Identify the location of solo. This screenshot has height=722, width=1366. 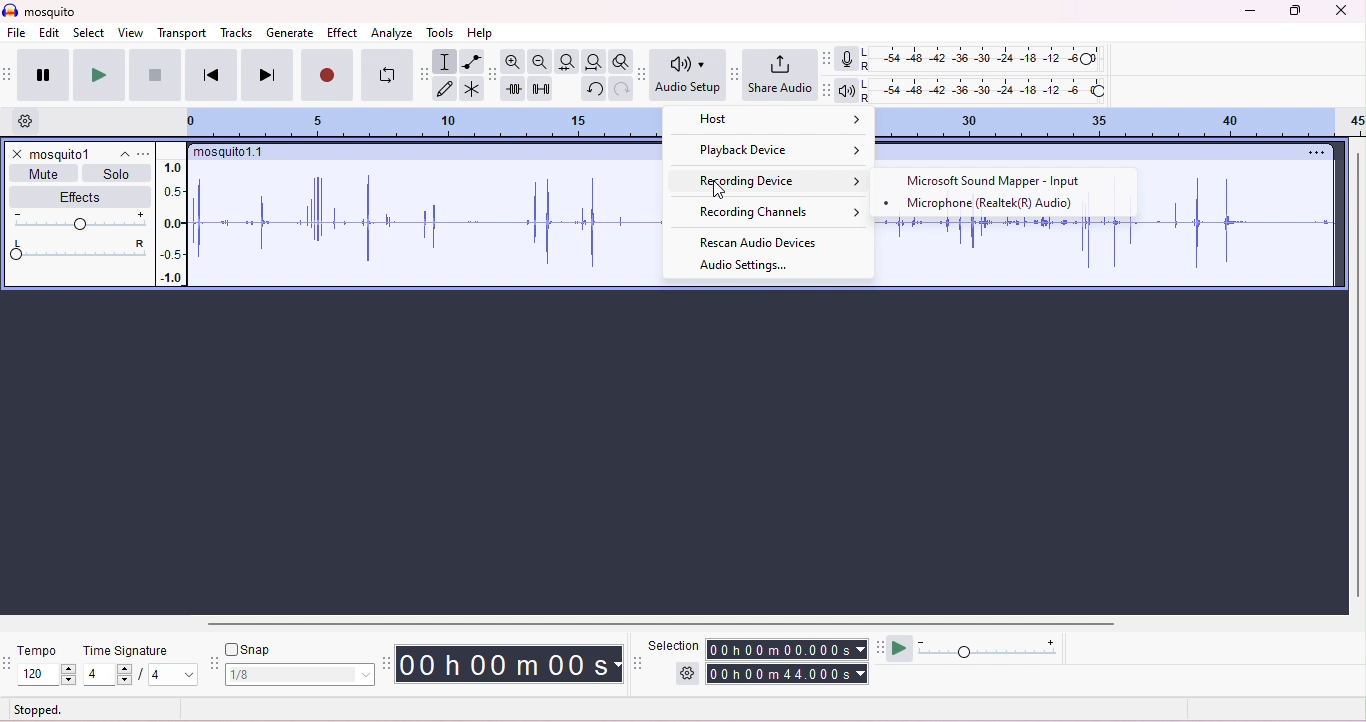
(116, 174).